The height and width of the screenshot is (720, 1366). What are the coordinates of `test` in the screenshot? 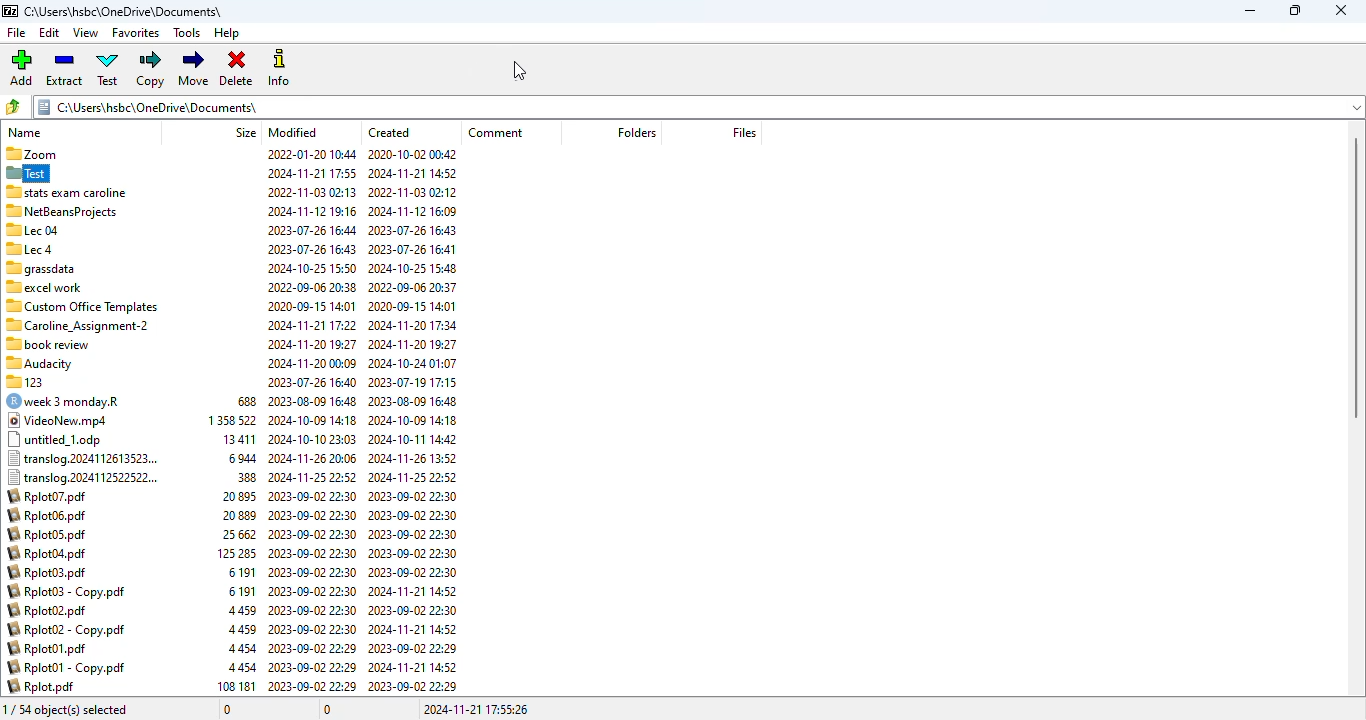 It's located at (108, 69).